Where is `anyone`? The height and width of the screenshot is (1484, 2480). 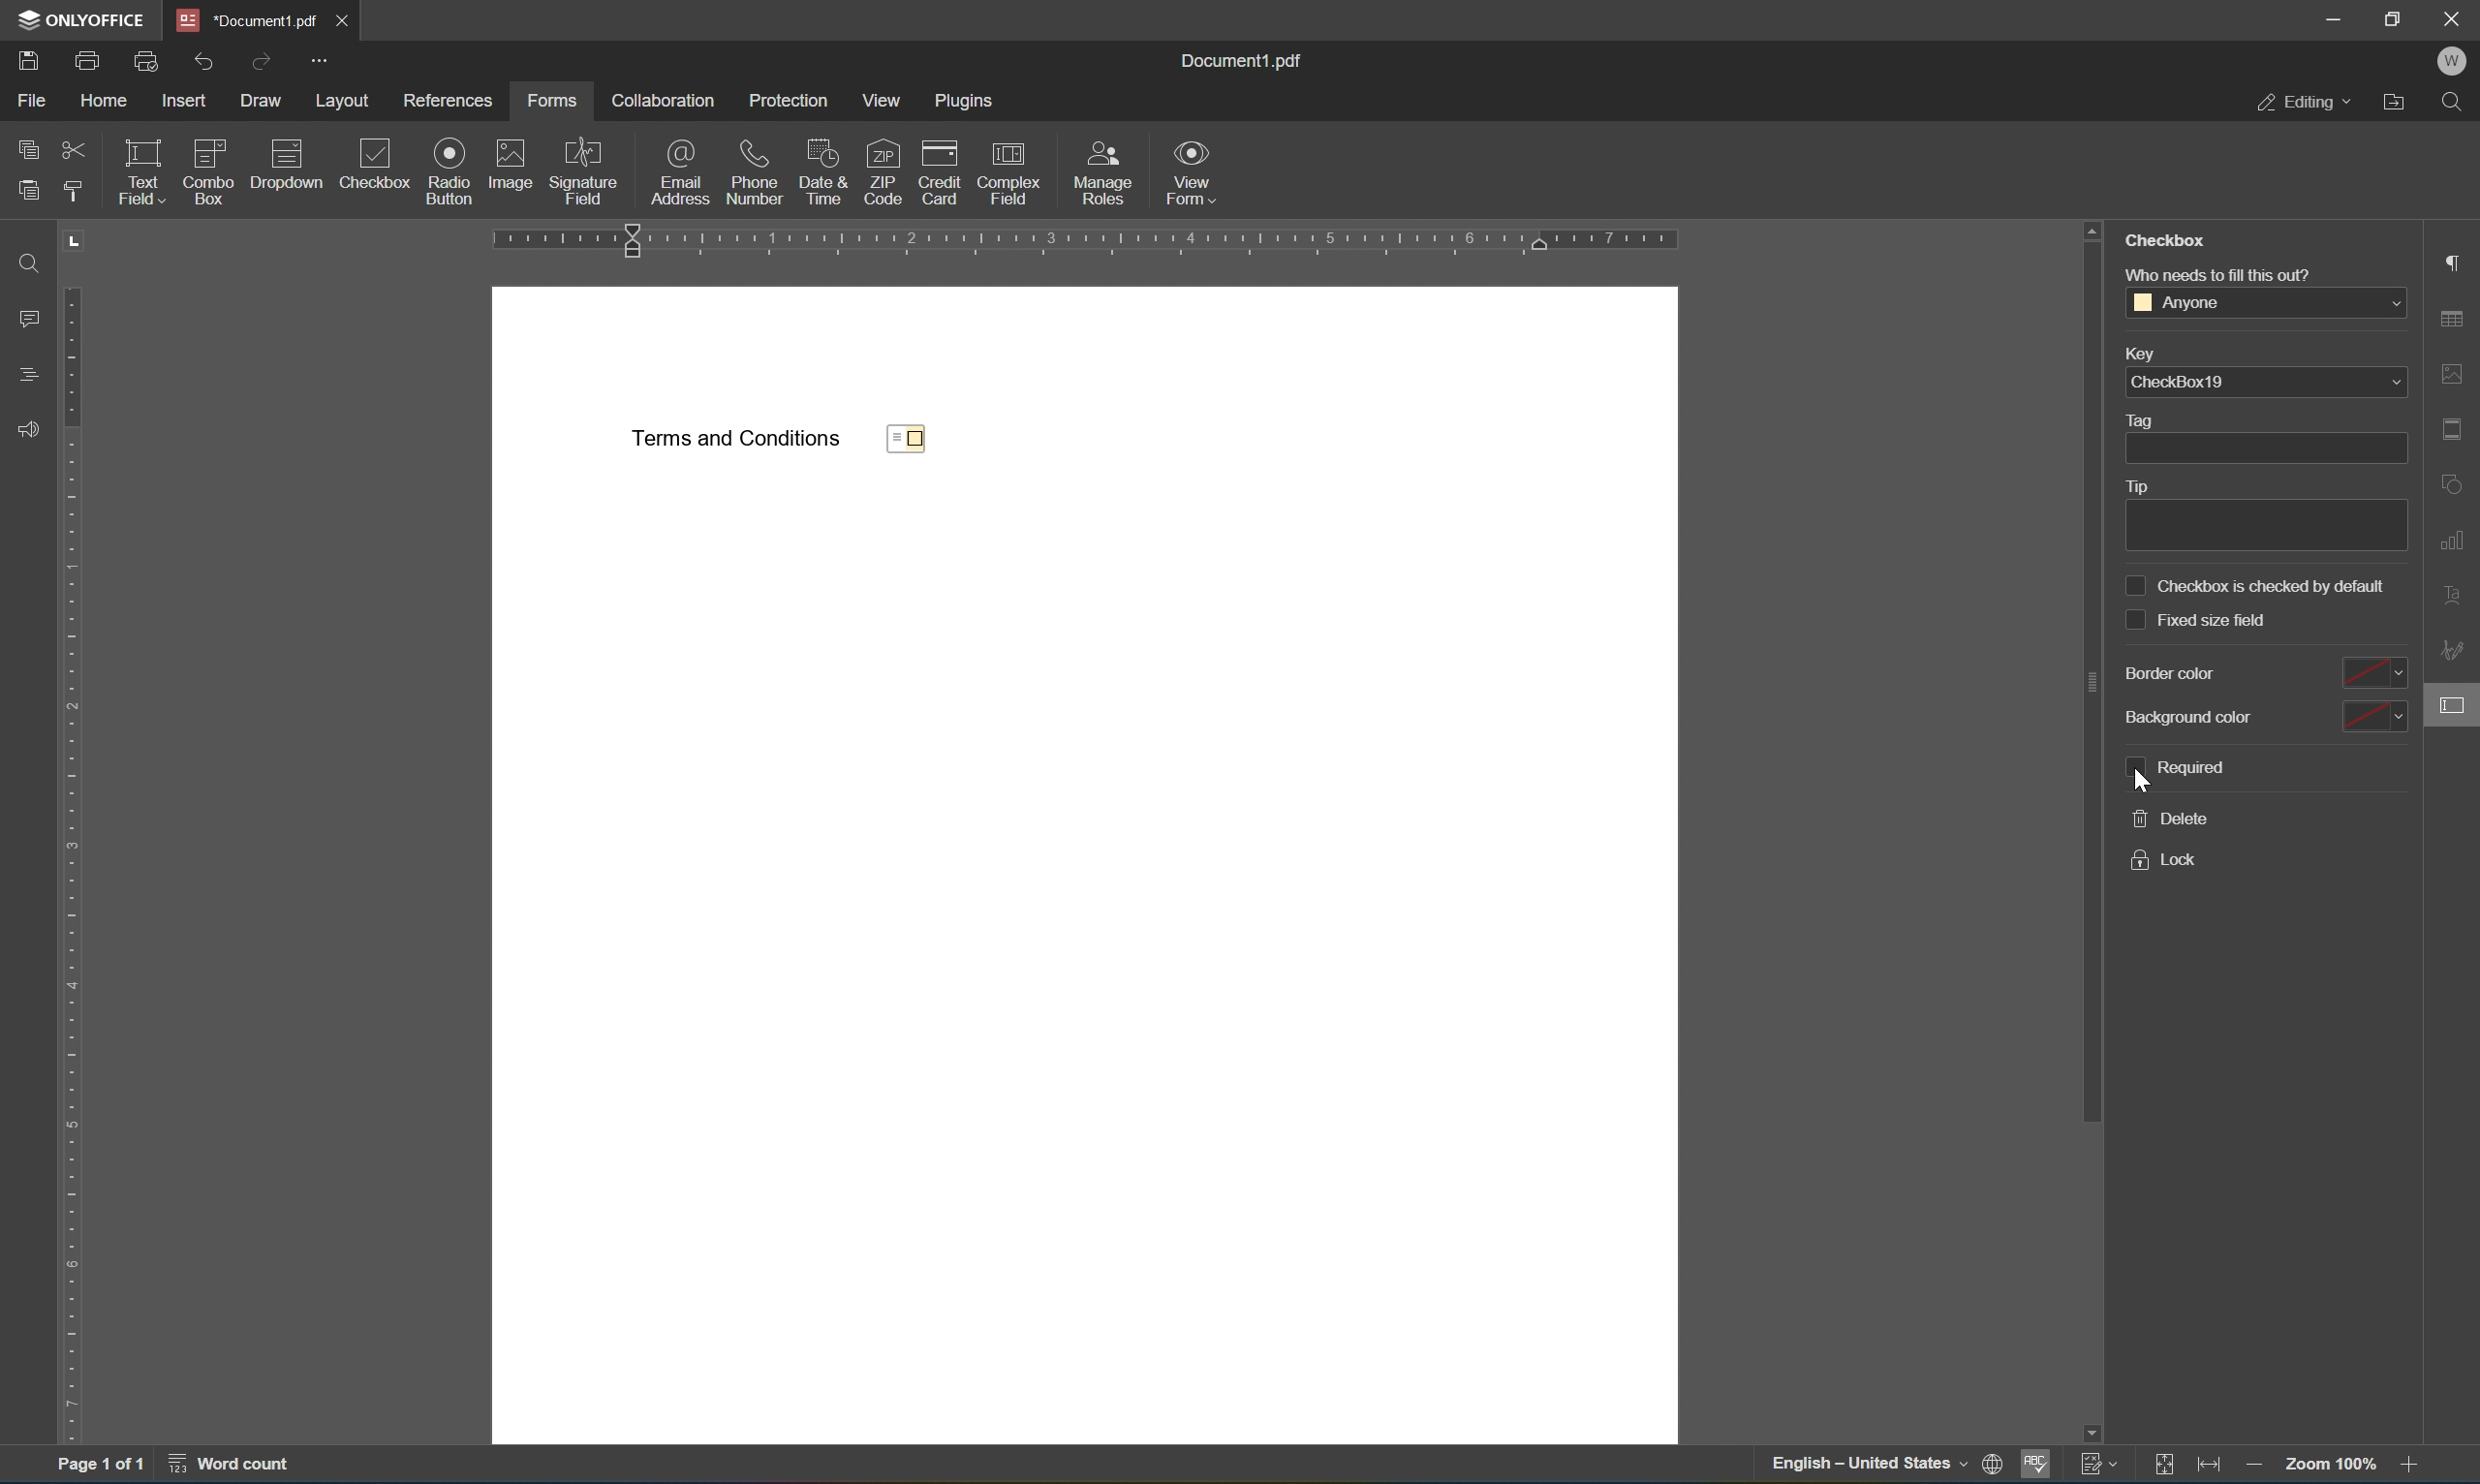 anyone is located at coordinates (2178, 303).